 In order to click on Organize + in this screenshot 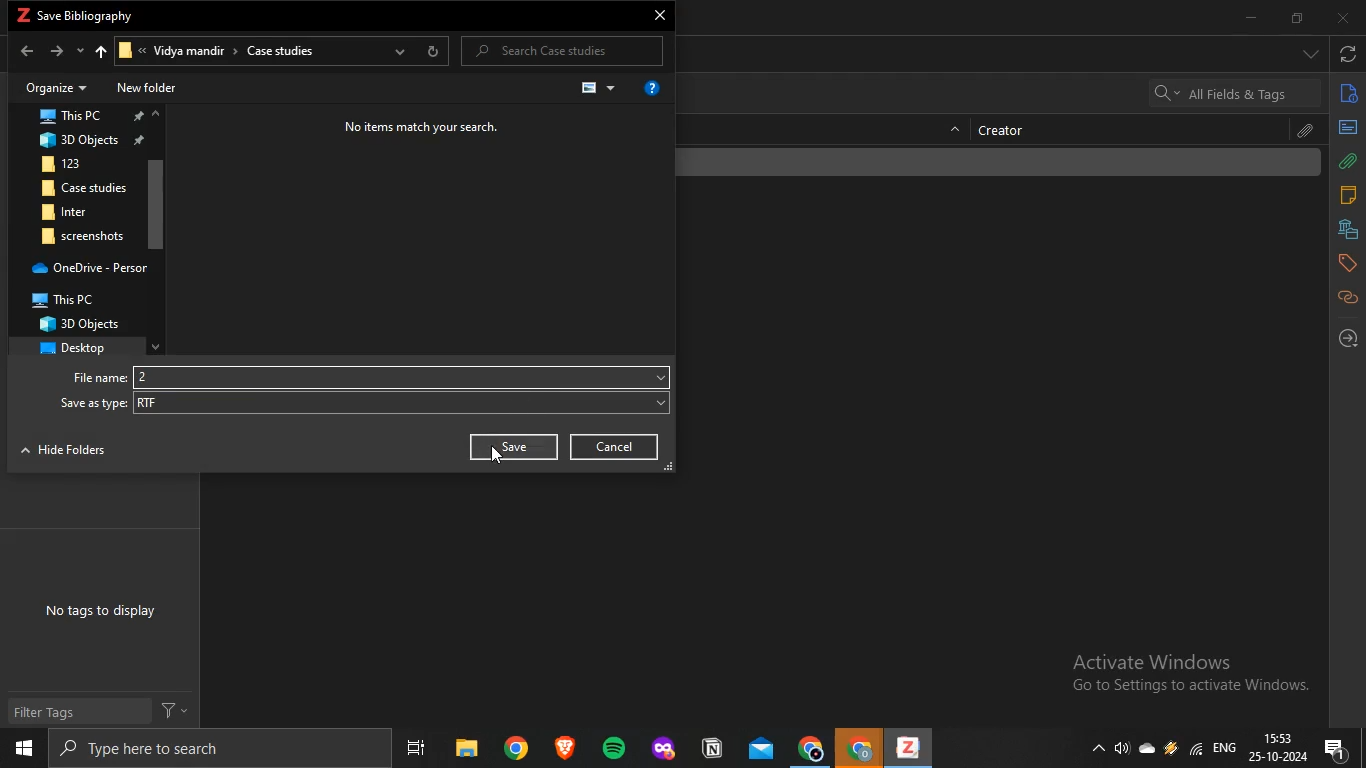, I will do `click(57, 87)`.